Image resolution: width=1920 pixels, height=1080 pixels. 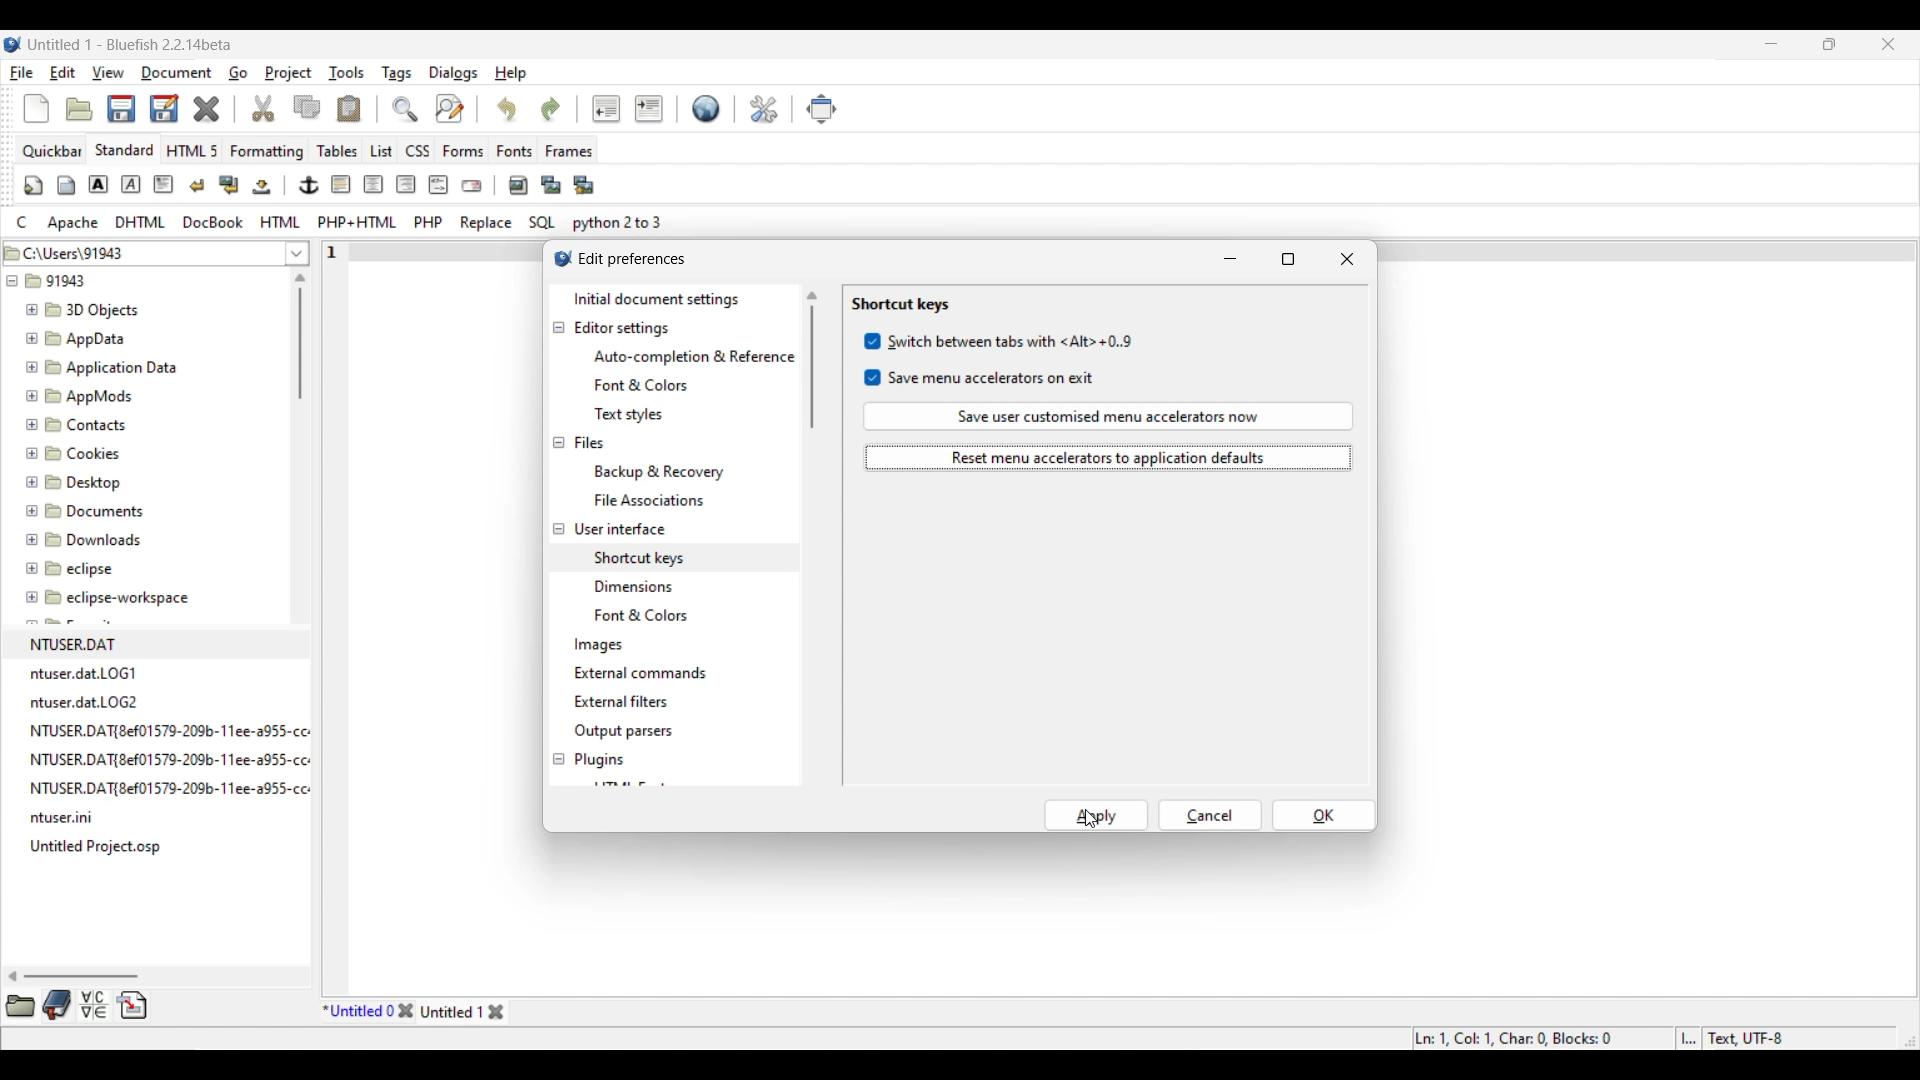 What do you see at coordinates (181, 759) in the screenshot?
I see `INTUSER.DAT{8¢f01579-209b-11ee-a955-cc:` at bounding box center [181, 759].